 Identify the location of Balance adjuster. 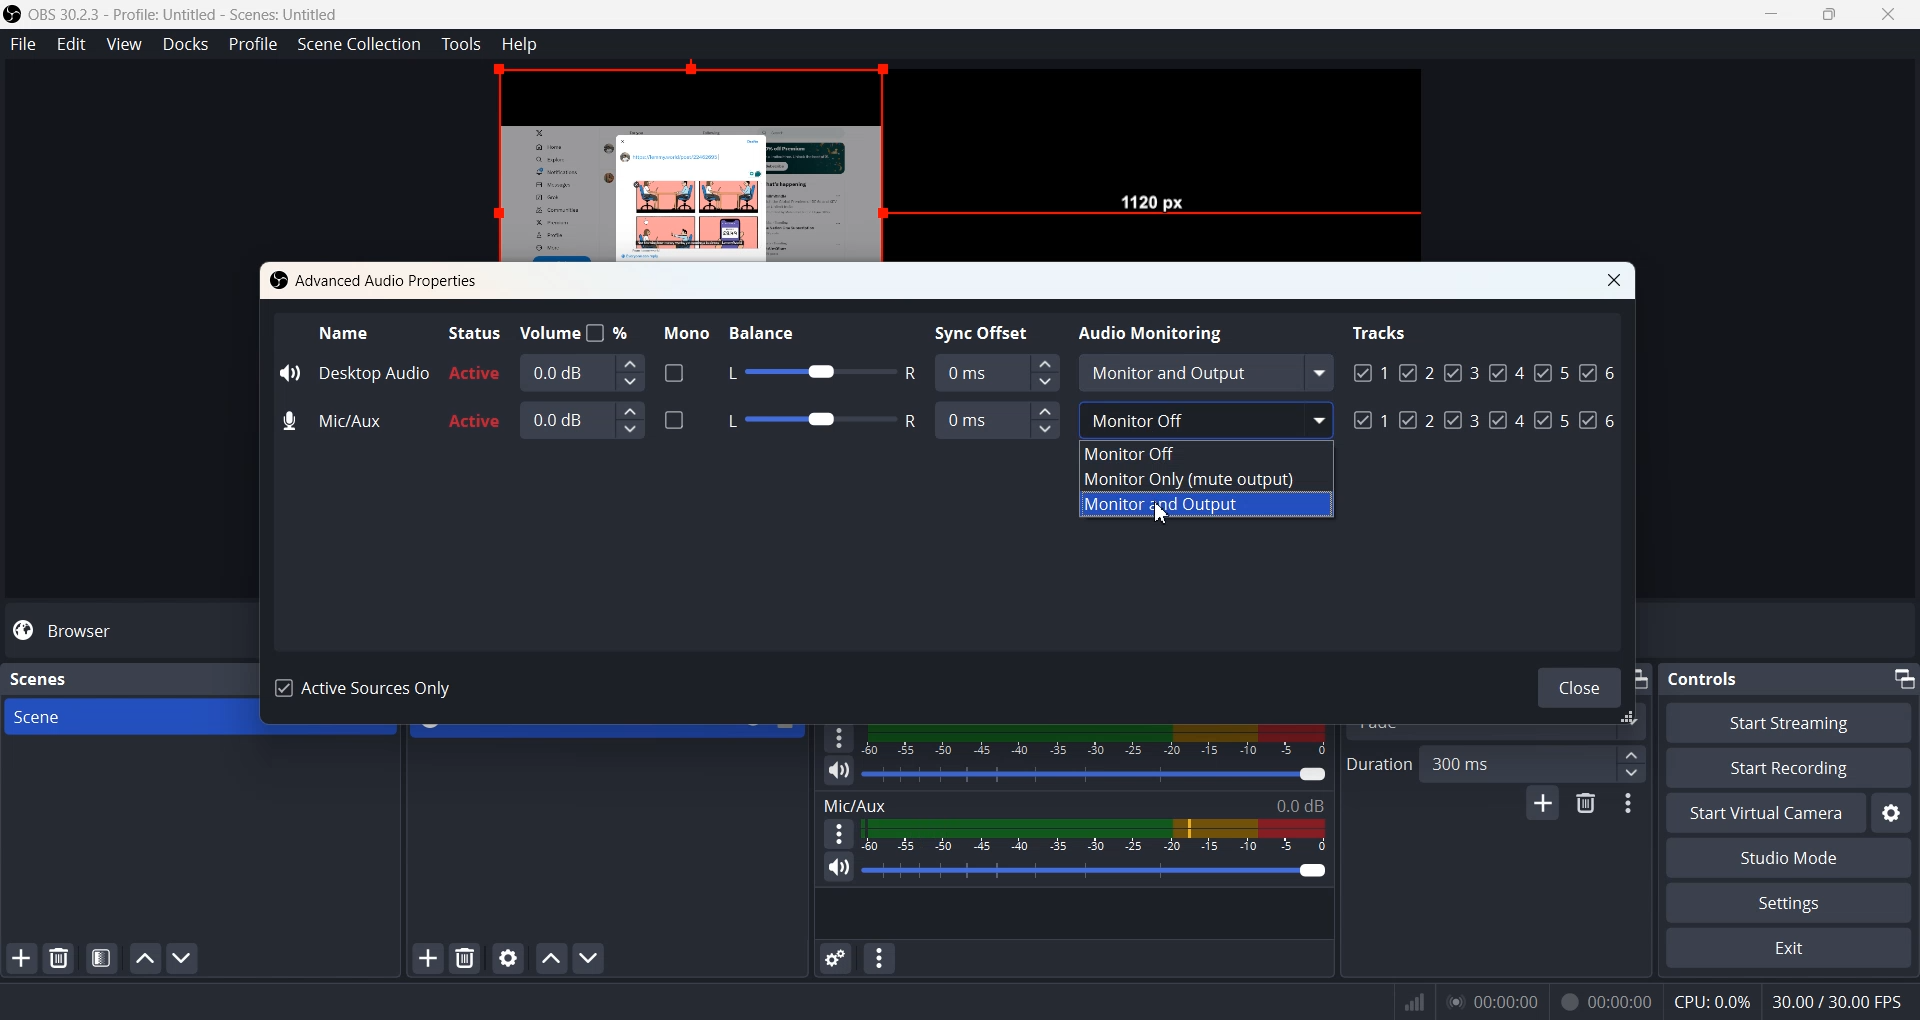
(815, 417).